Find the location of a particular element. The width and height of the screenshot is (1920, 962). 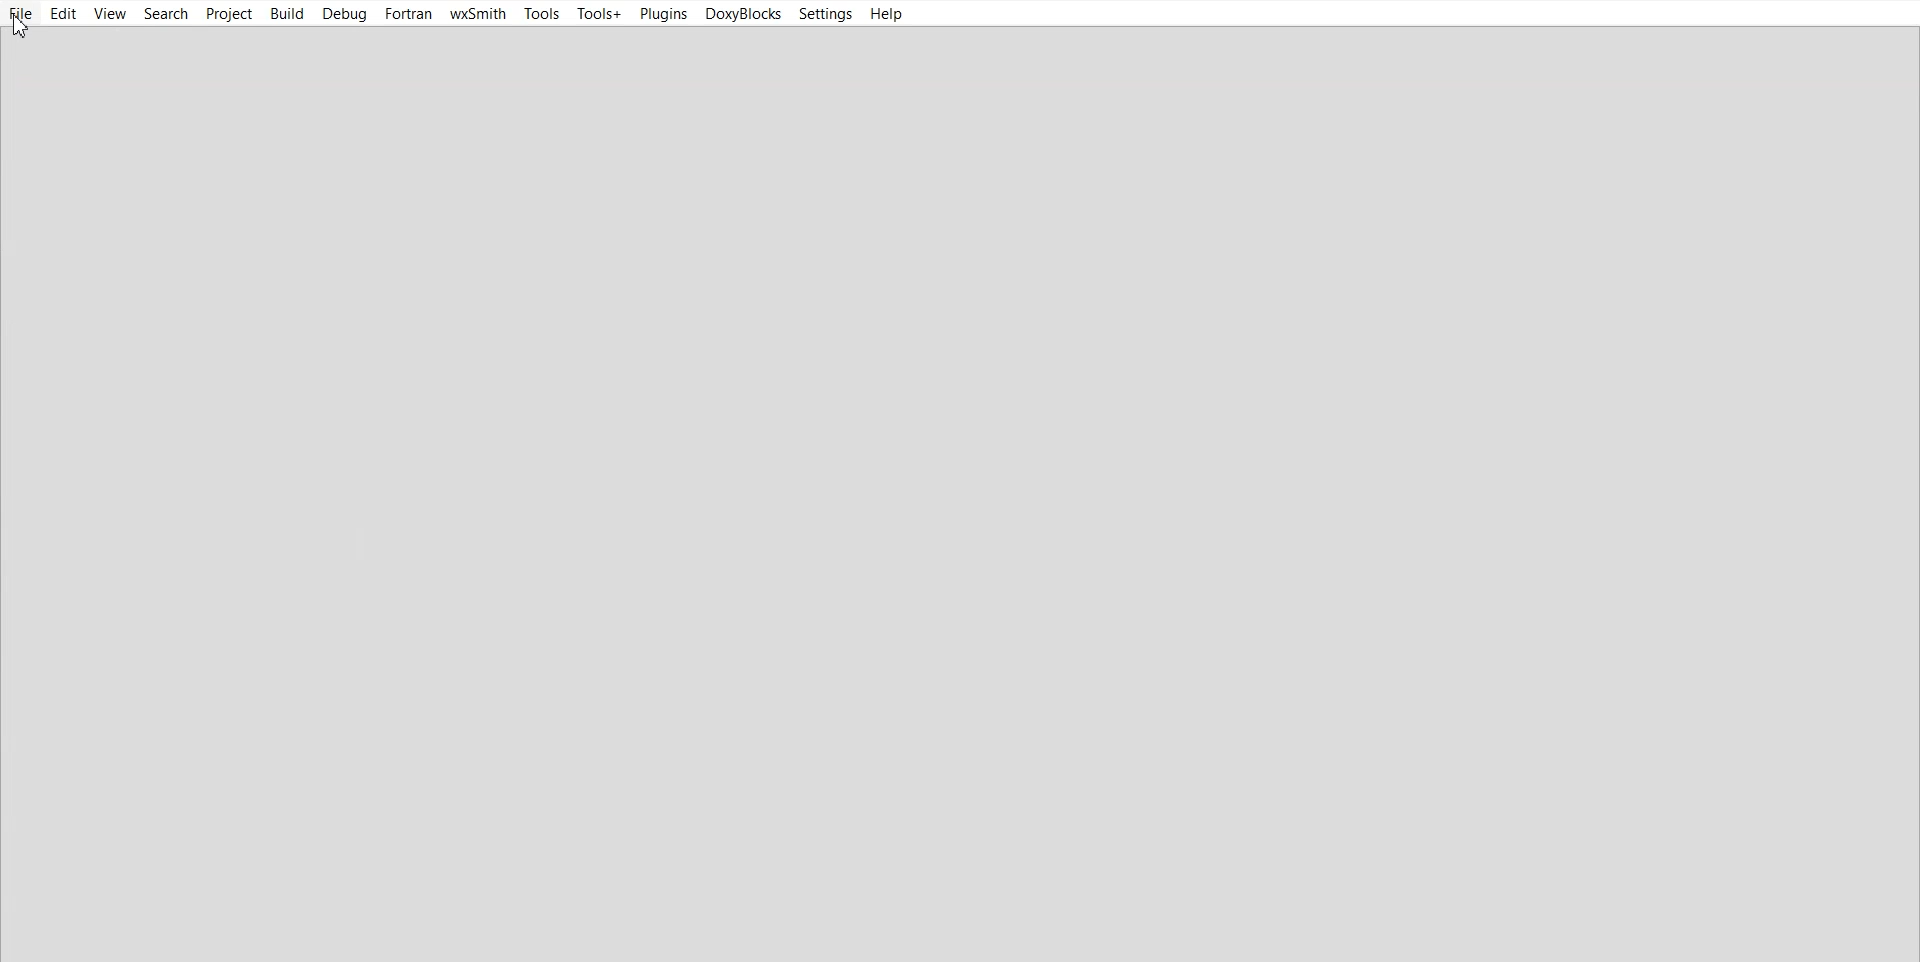

Search is located at coordinates (166, 14).